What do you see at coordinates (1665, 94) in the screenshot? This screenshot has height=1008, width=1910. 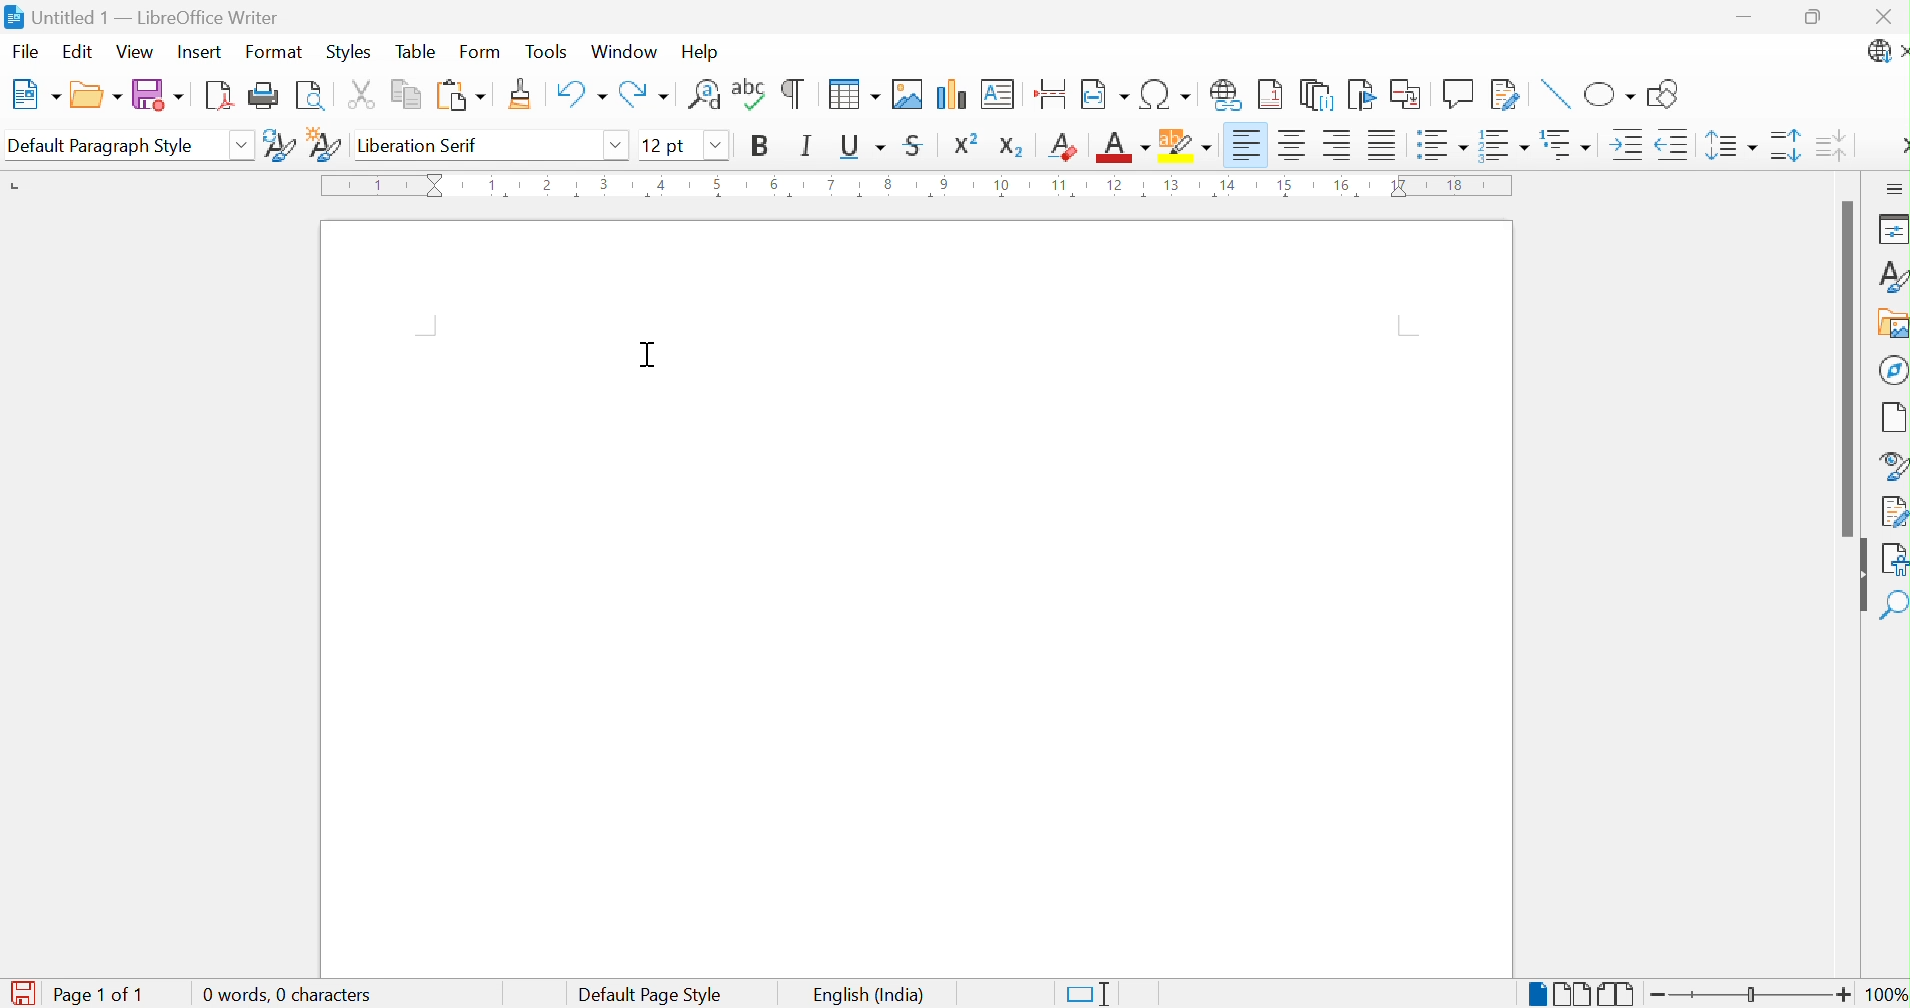 I see `Show Draw Functions` at bounding box center [1665, 94].